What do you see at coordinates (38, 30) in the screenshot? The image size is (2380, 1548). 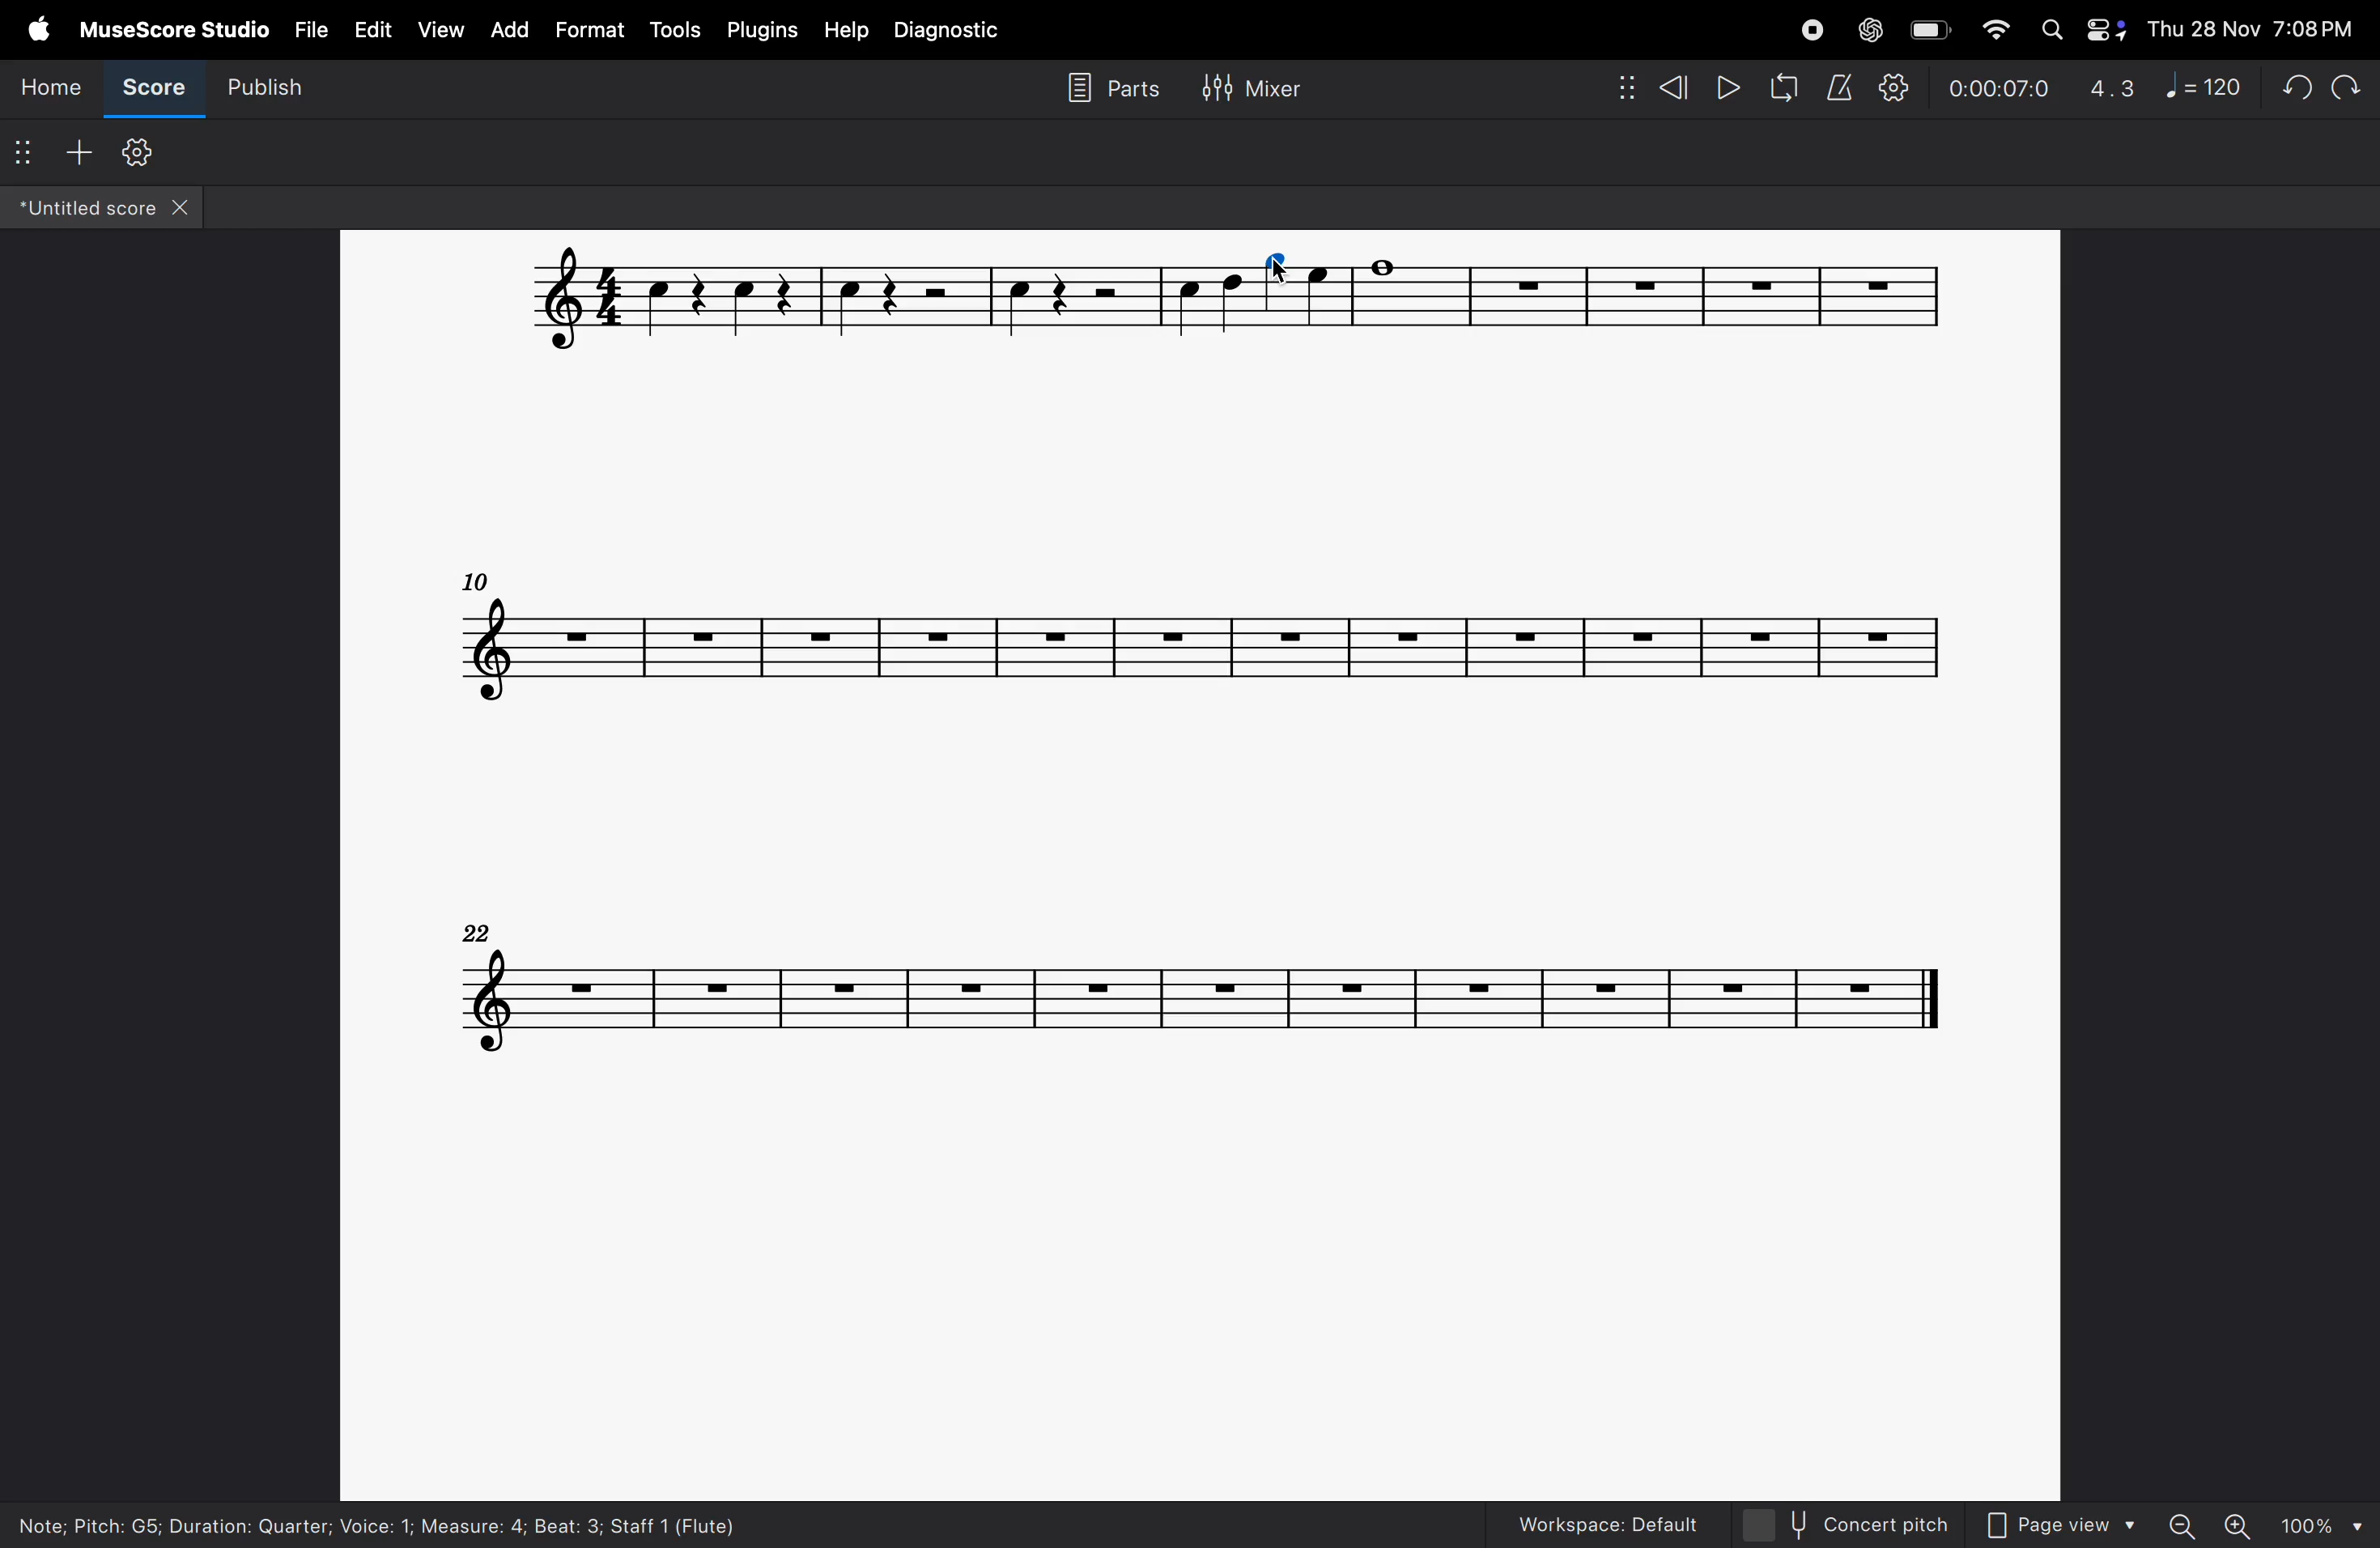 I see `apple menu` at bounding box center [38, 30].